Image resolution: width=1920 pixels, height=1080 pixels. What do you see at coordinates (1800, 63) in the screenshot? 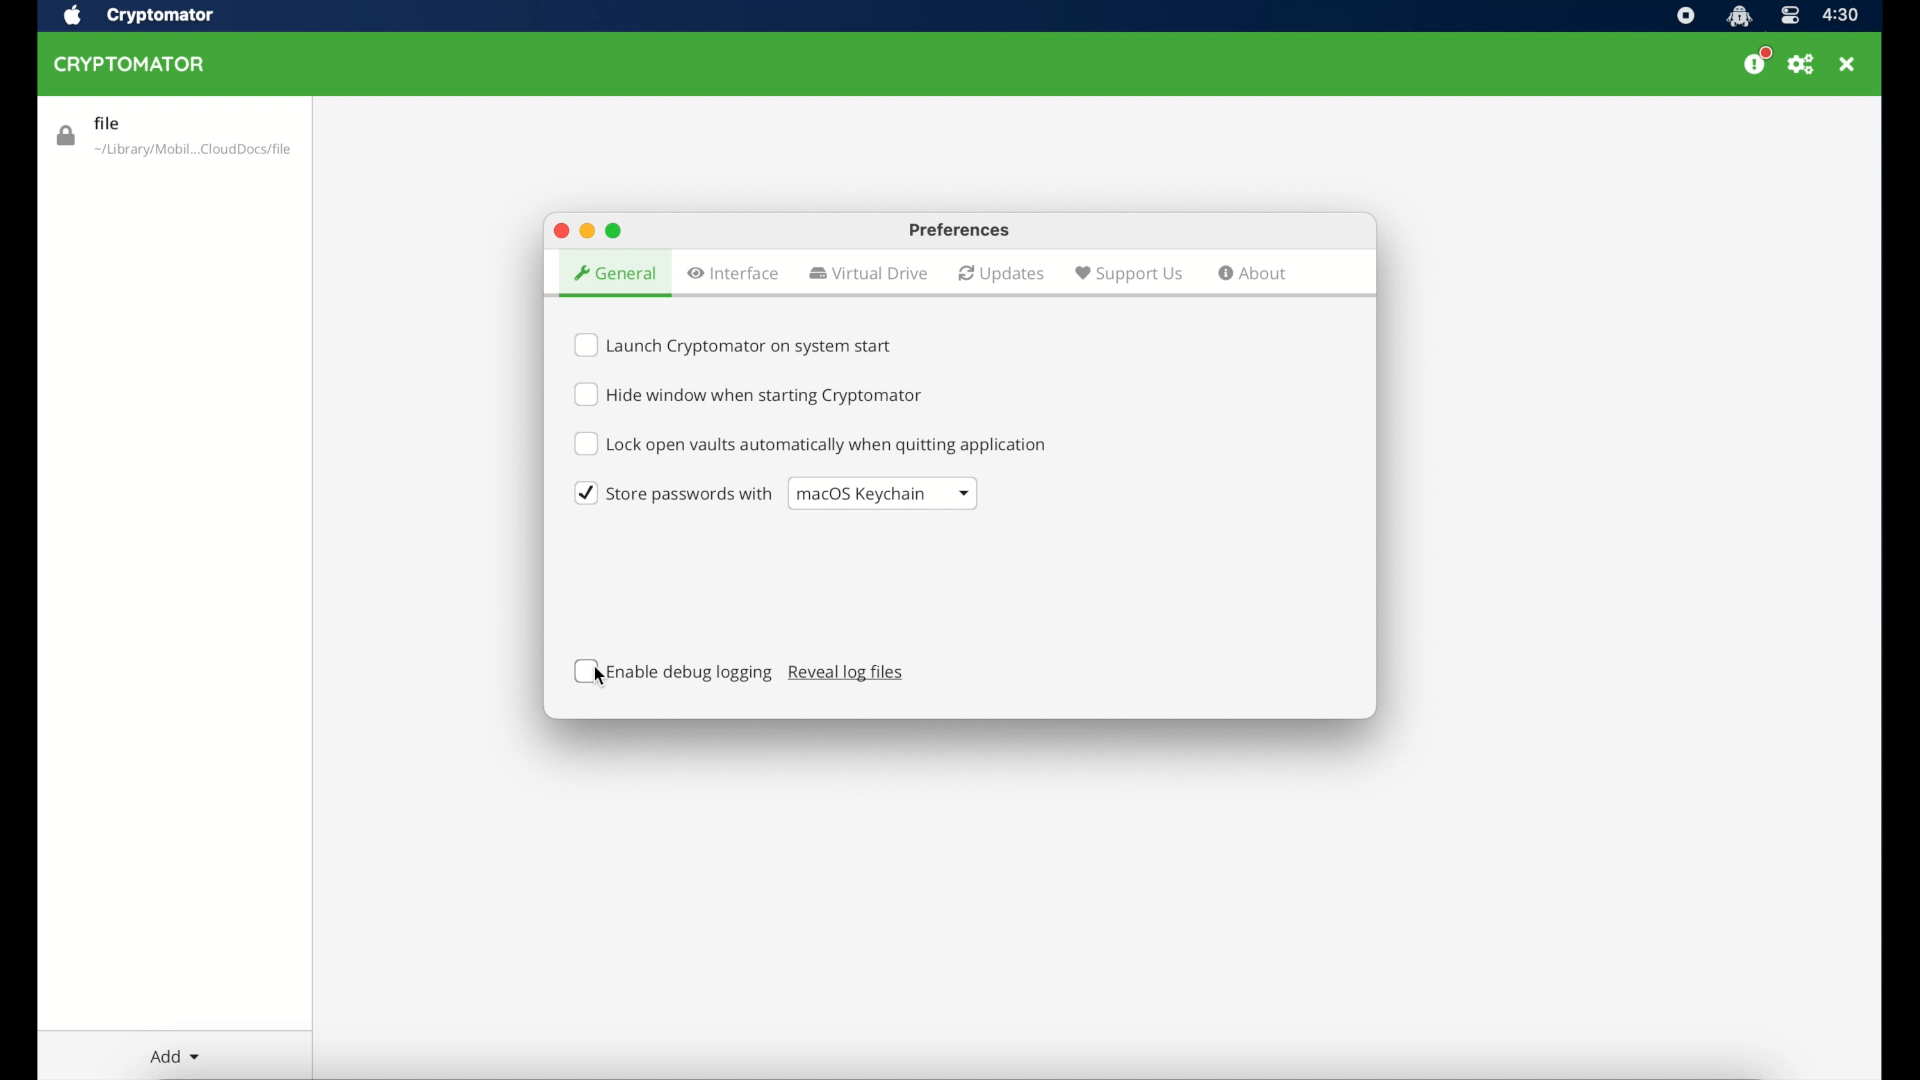
I see `preferences` at bounding box center [1800, 63].